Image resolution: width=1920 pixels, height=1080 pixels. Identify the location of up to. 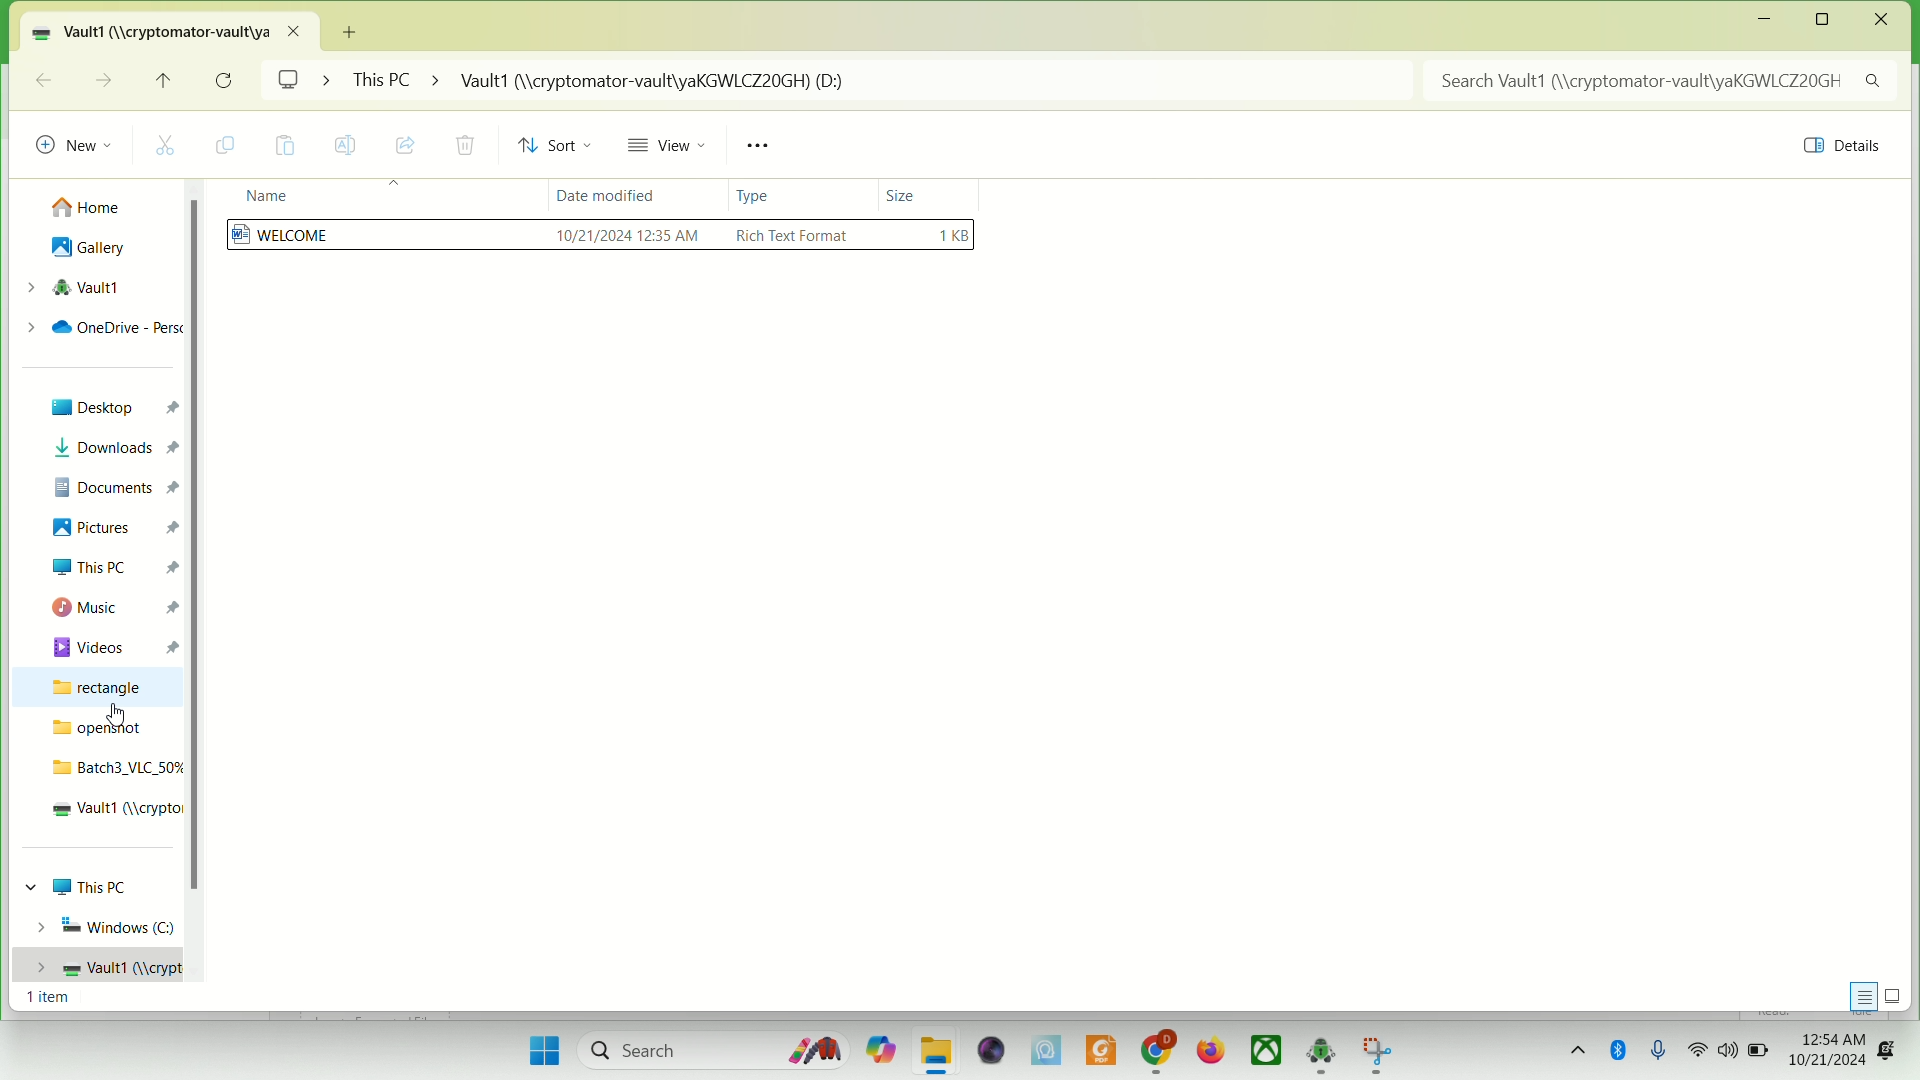
(169, 85).